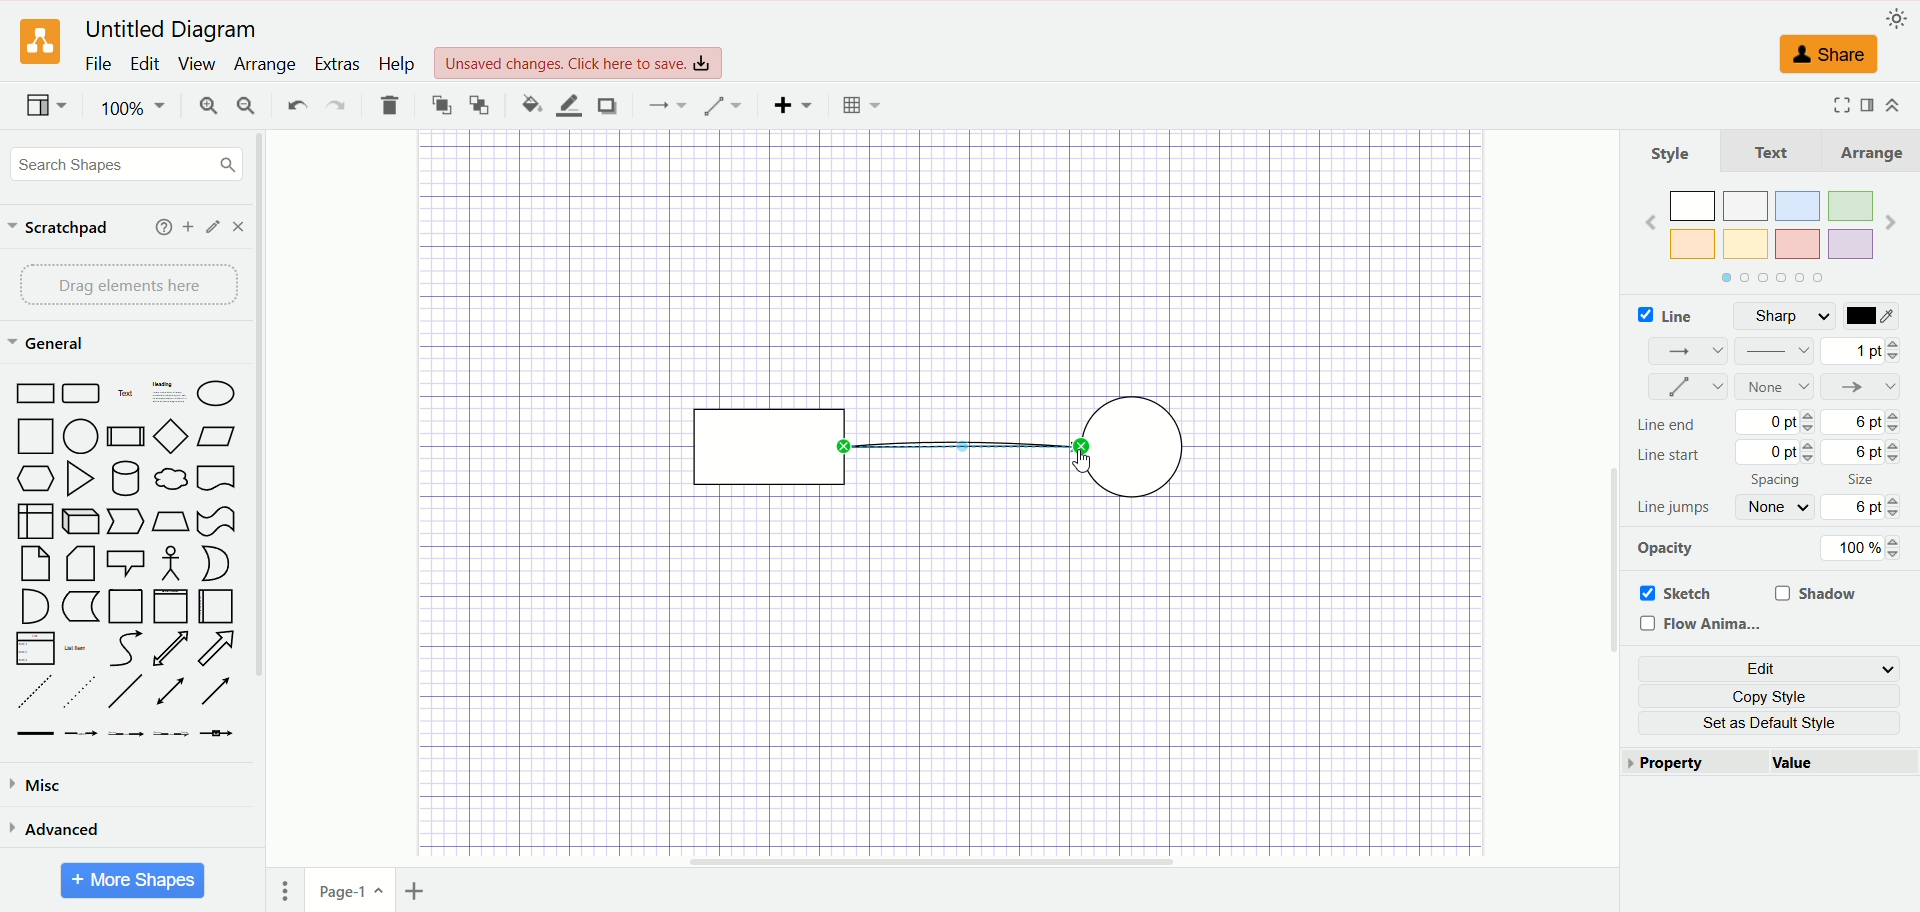 The width and height of the screenshot is (1920, 912). Describe the element at coordinates (125, 393) in the screenshot. I see `Text` at that location.